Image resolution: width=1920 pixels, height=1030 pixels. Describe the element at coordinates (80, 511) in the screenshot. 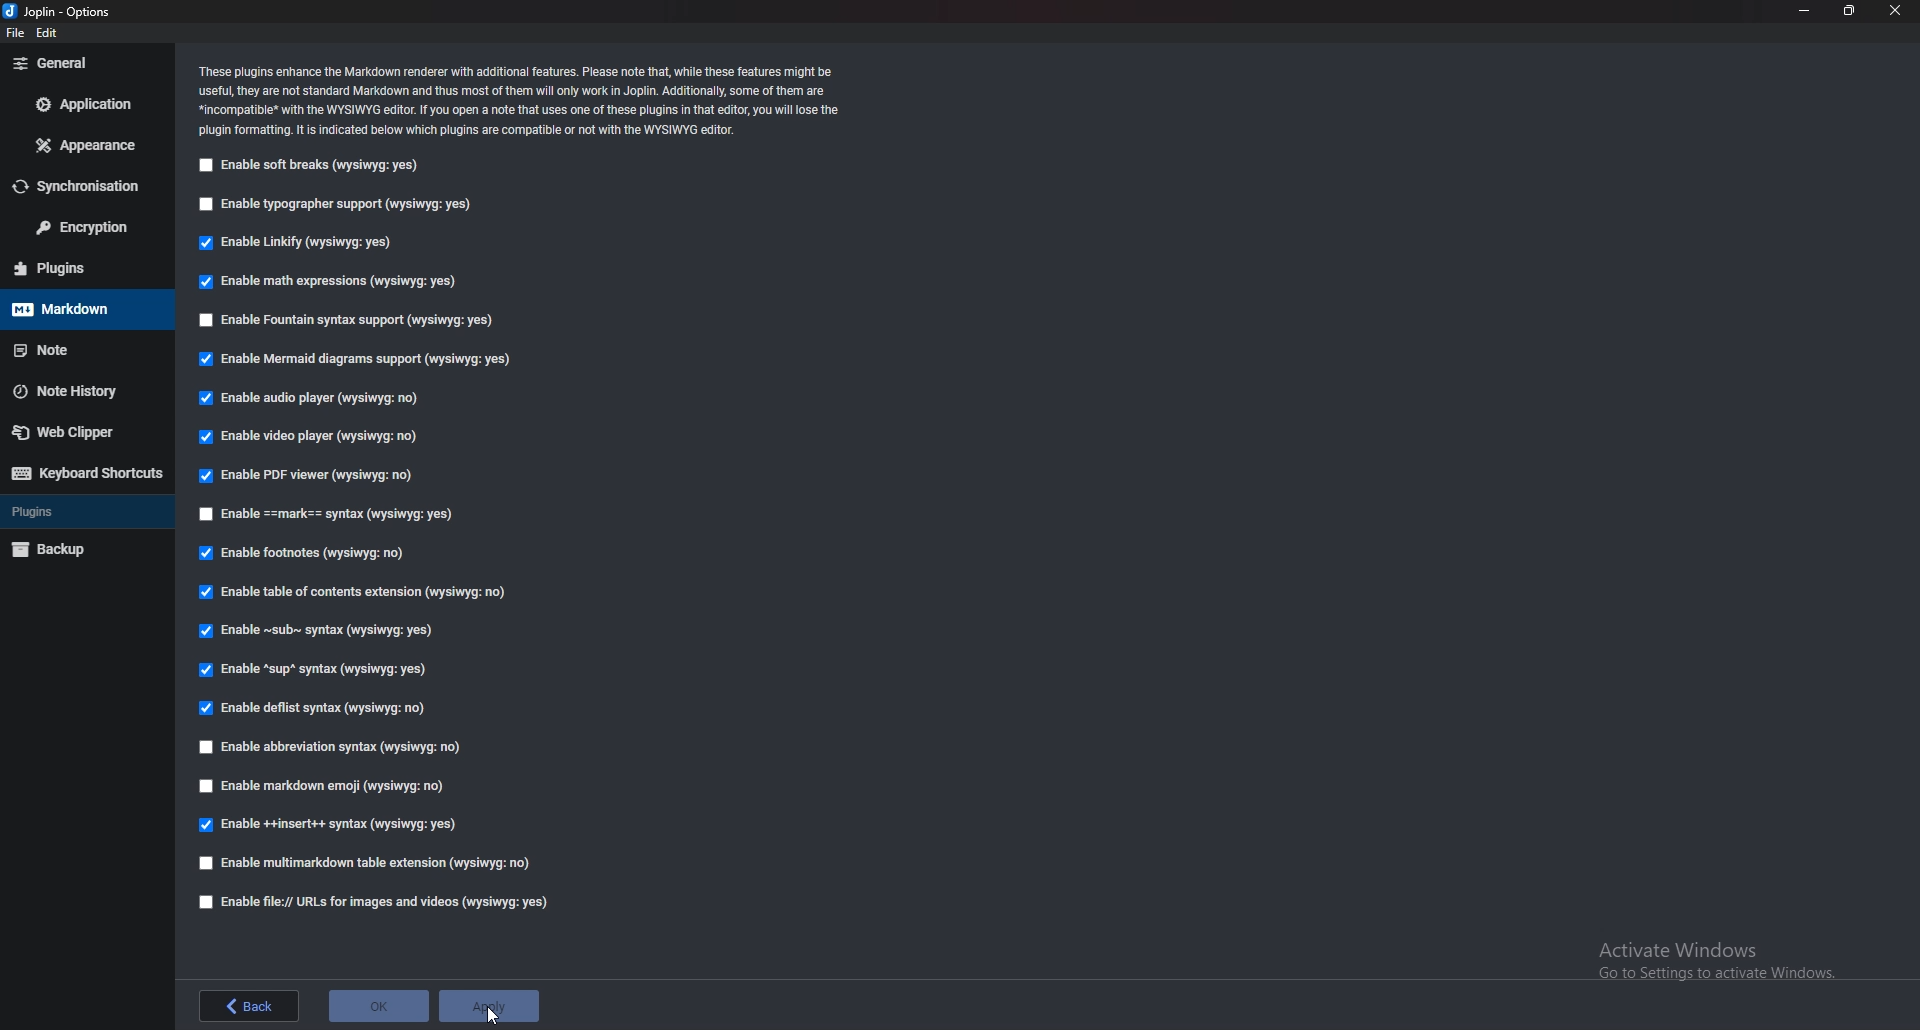

I see `Plugins` at that location.